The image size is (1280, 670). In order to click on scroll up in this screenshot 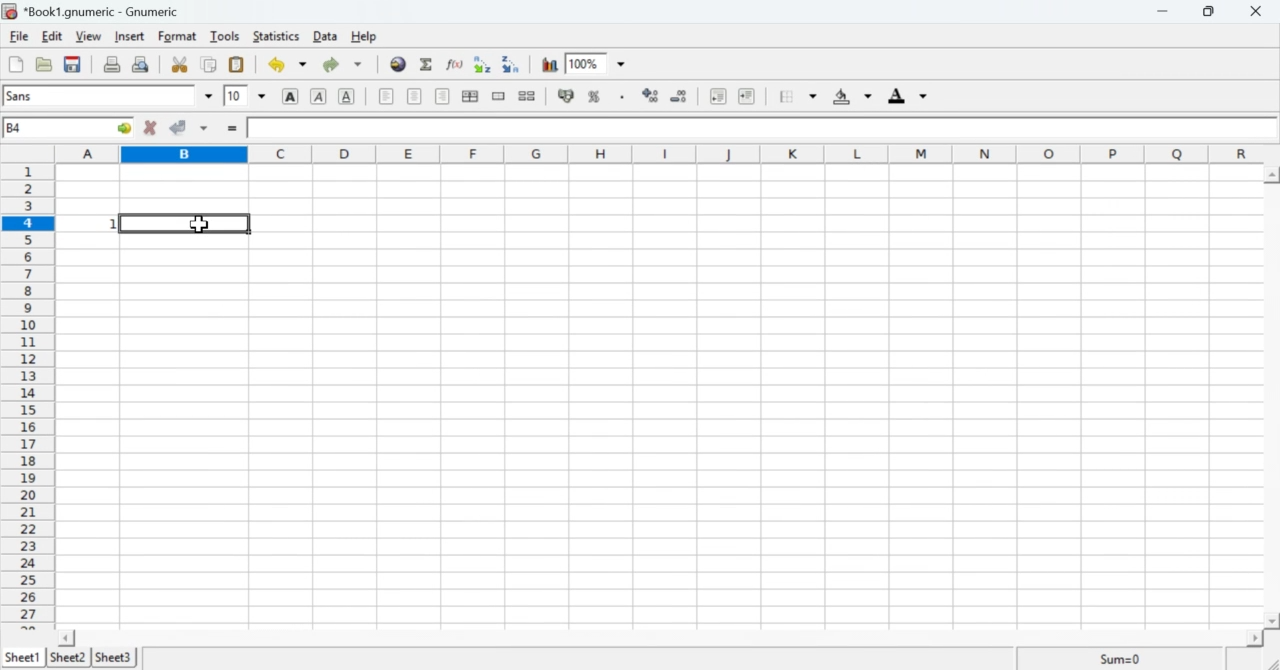, I will do `click(1271, 174)`.